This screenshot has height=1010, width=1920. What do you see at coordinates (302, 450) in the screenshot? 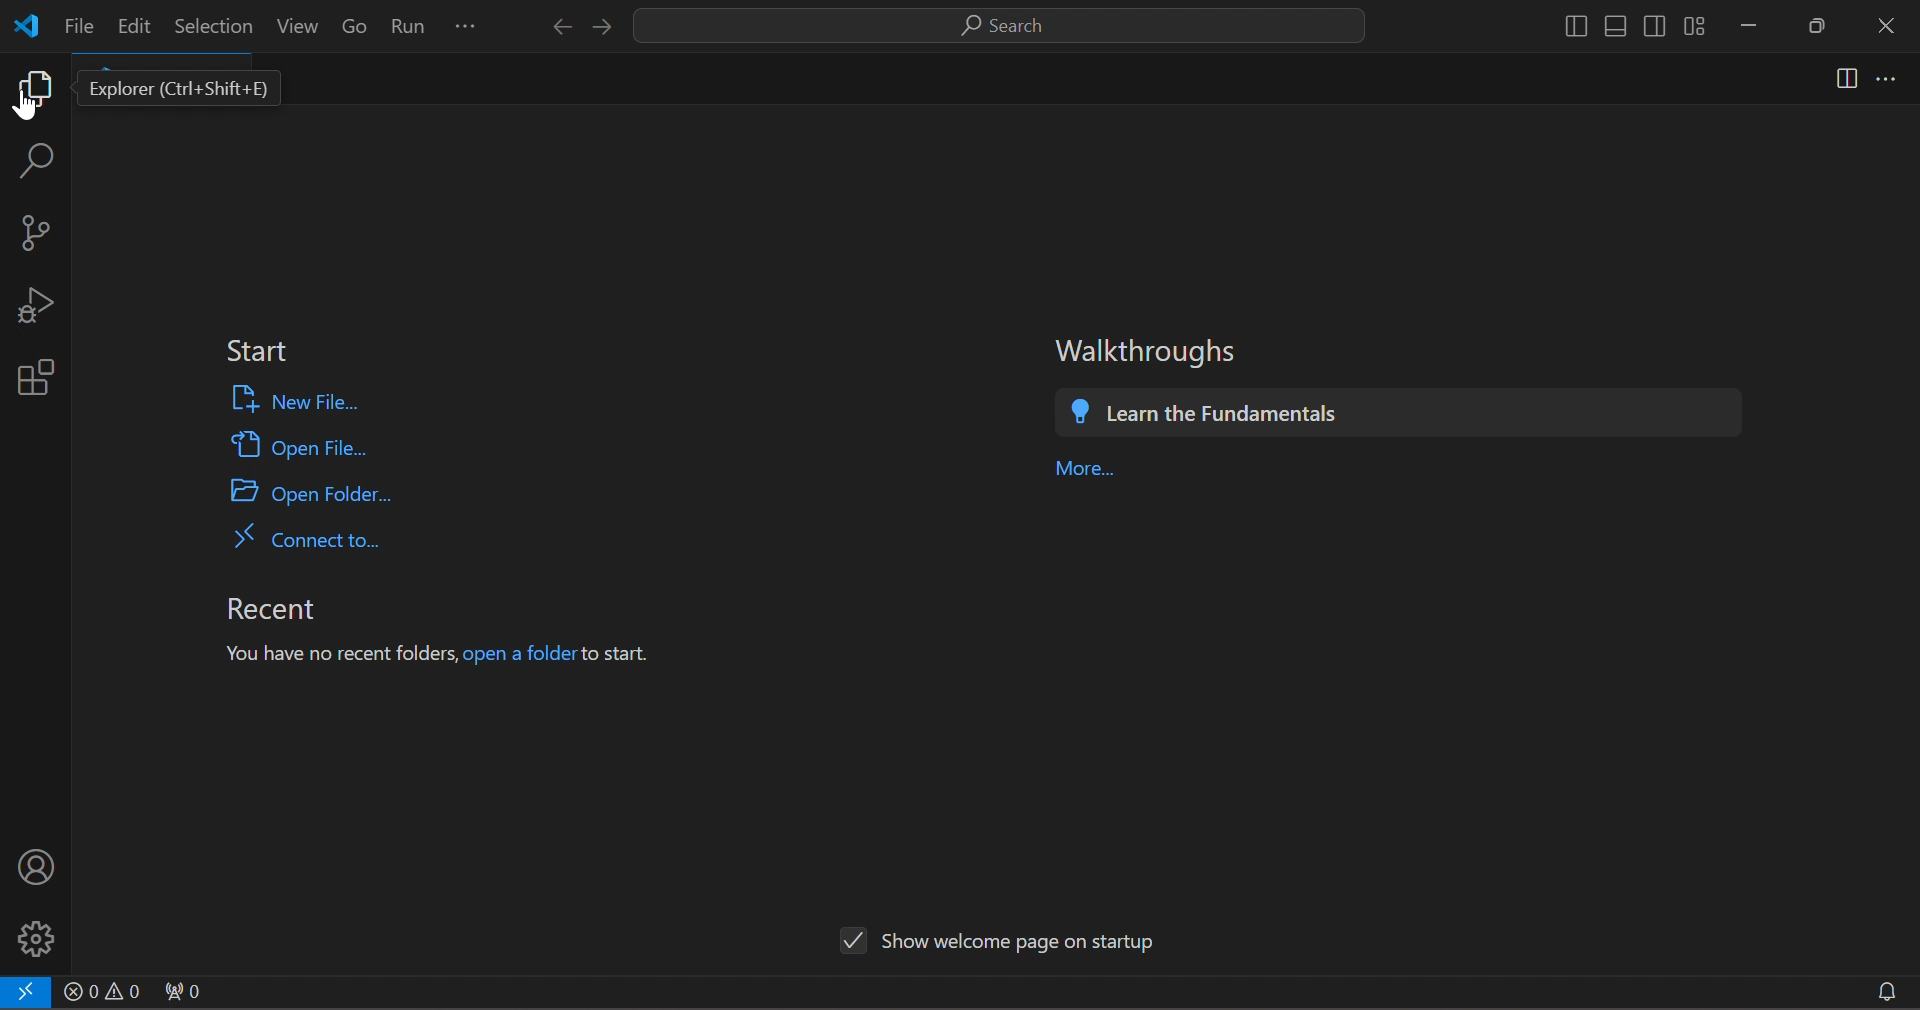
I see `Open File...` at bounding box center [302, 450].